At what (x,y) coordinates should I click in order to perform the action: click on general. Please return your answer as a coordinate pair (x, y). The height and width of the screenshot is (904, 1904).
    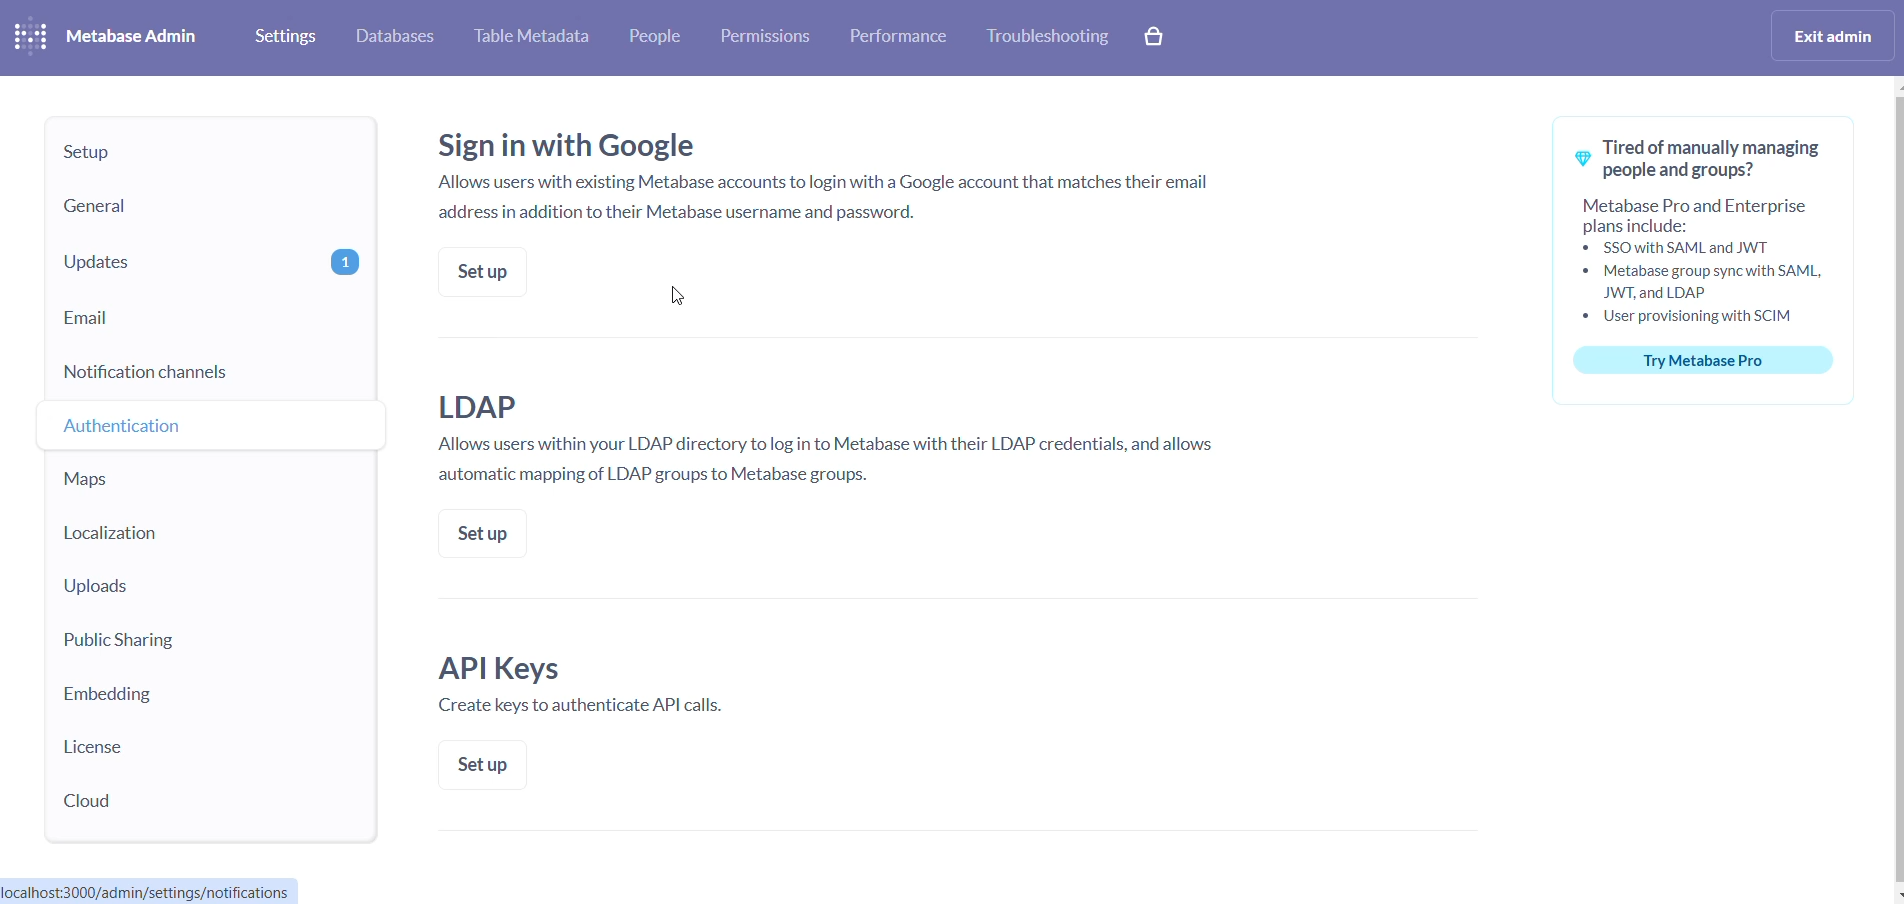
    Looking at the image, I should click on (189, 203).